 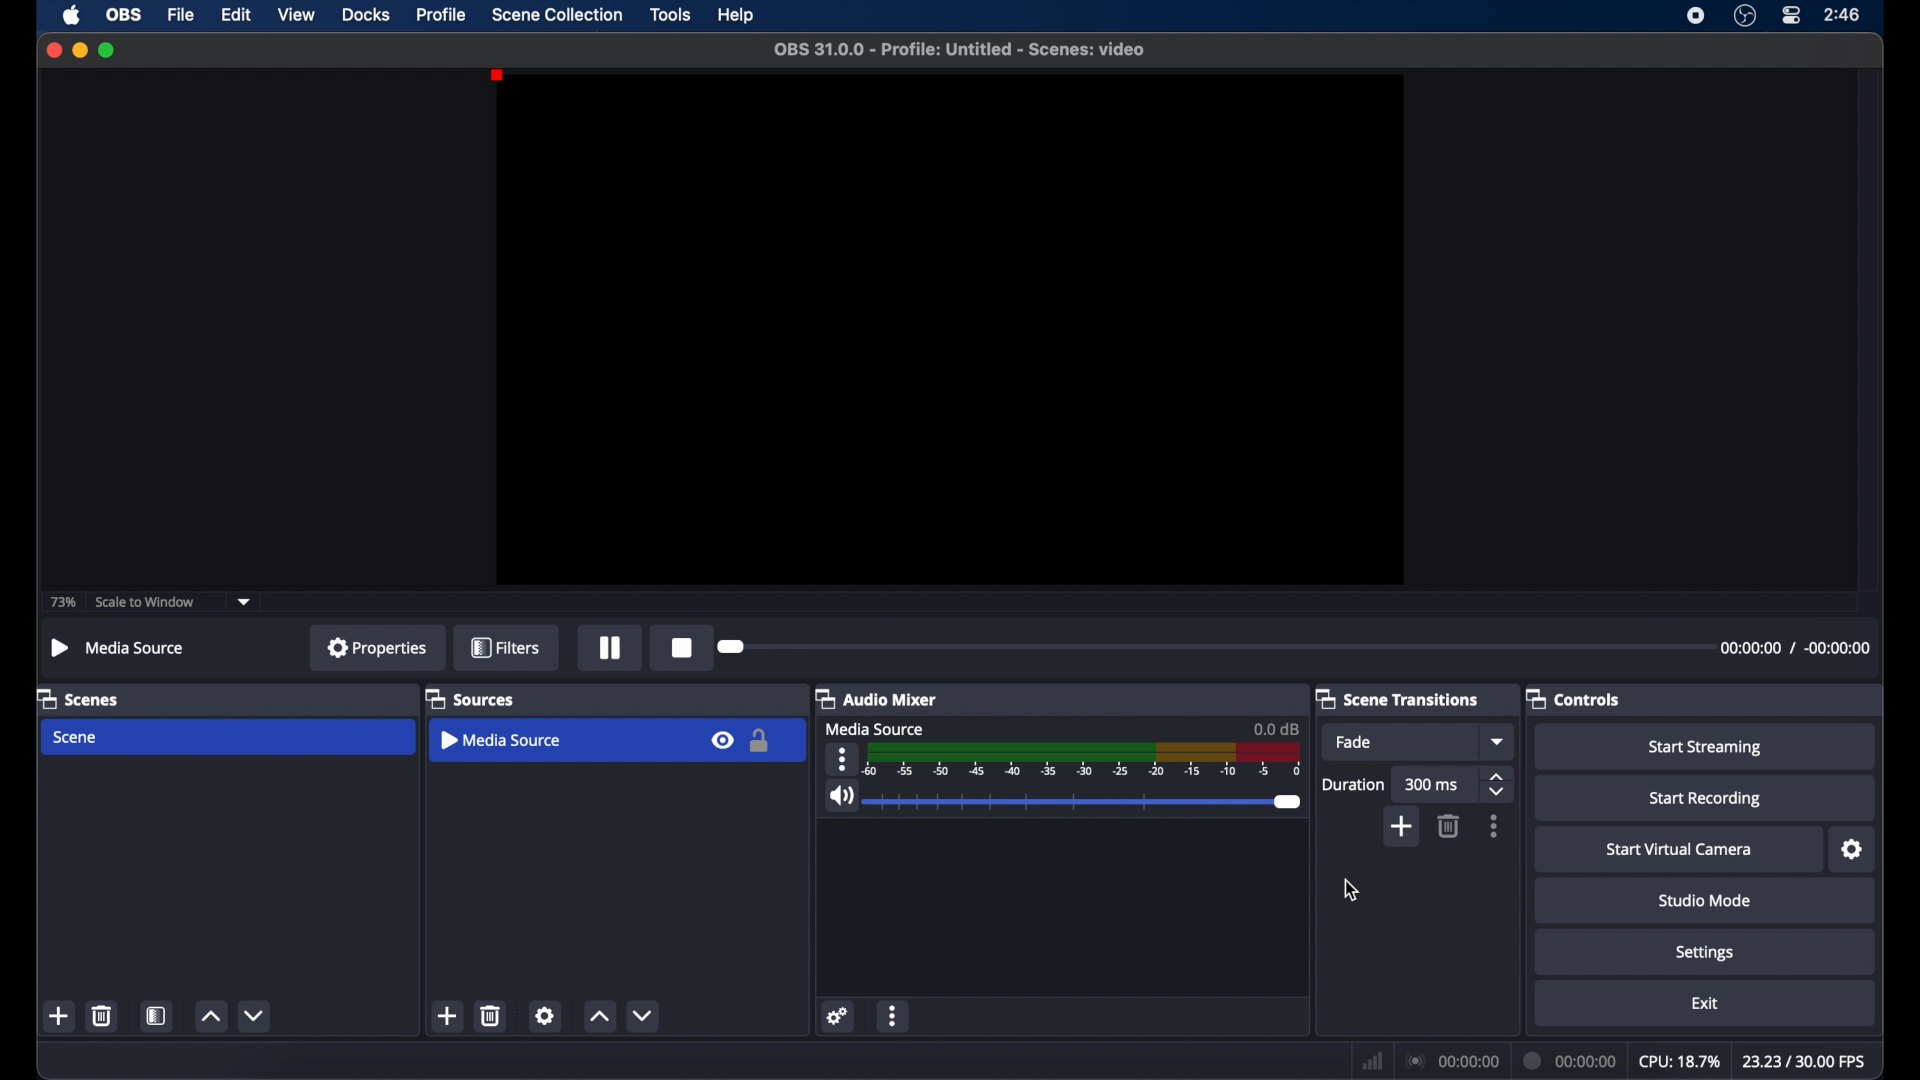 I want to click on Scene Transitions, so click(x=1396, y=698).